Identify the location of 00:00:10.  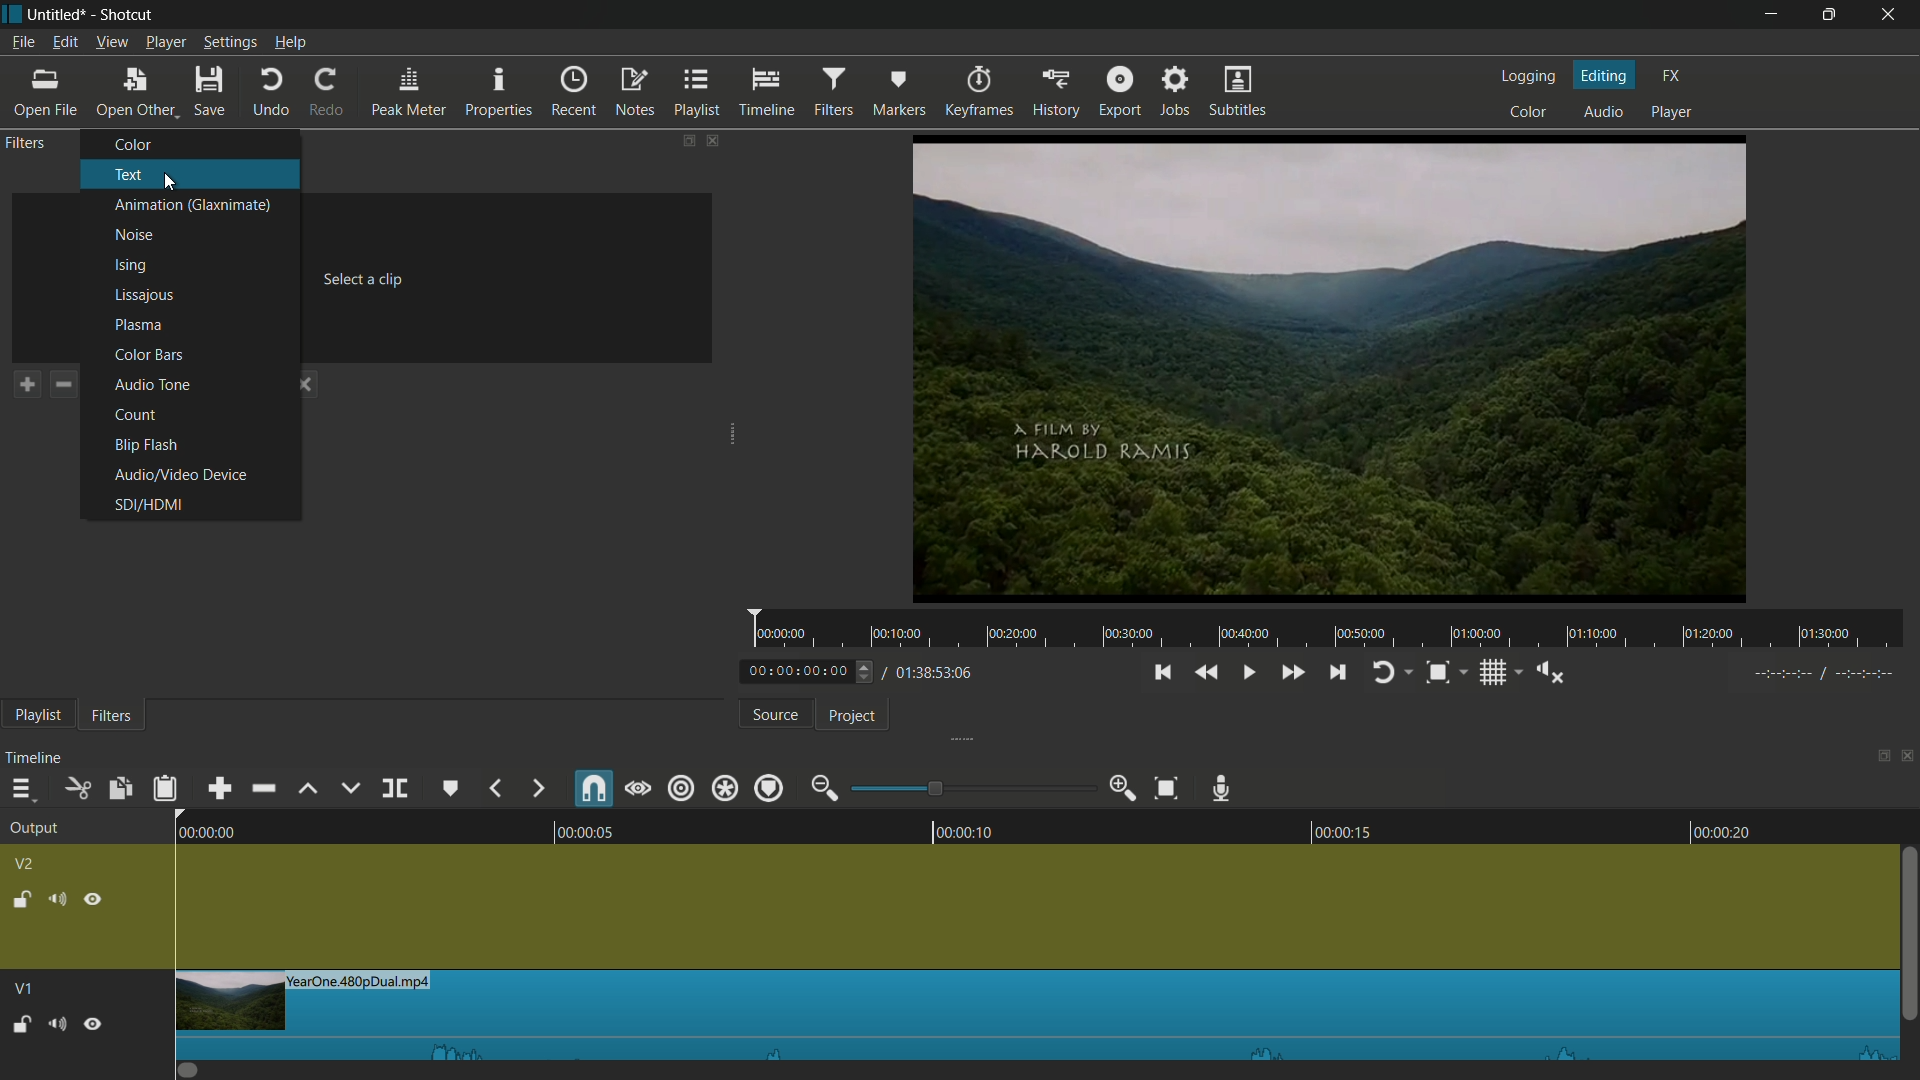
(968, 829).